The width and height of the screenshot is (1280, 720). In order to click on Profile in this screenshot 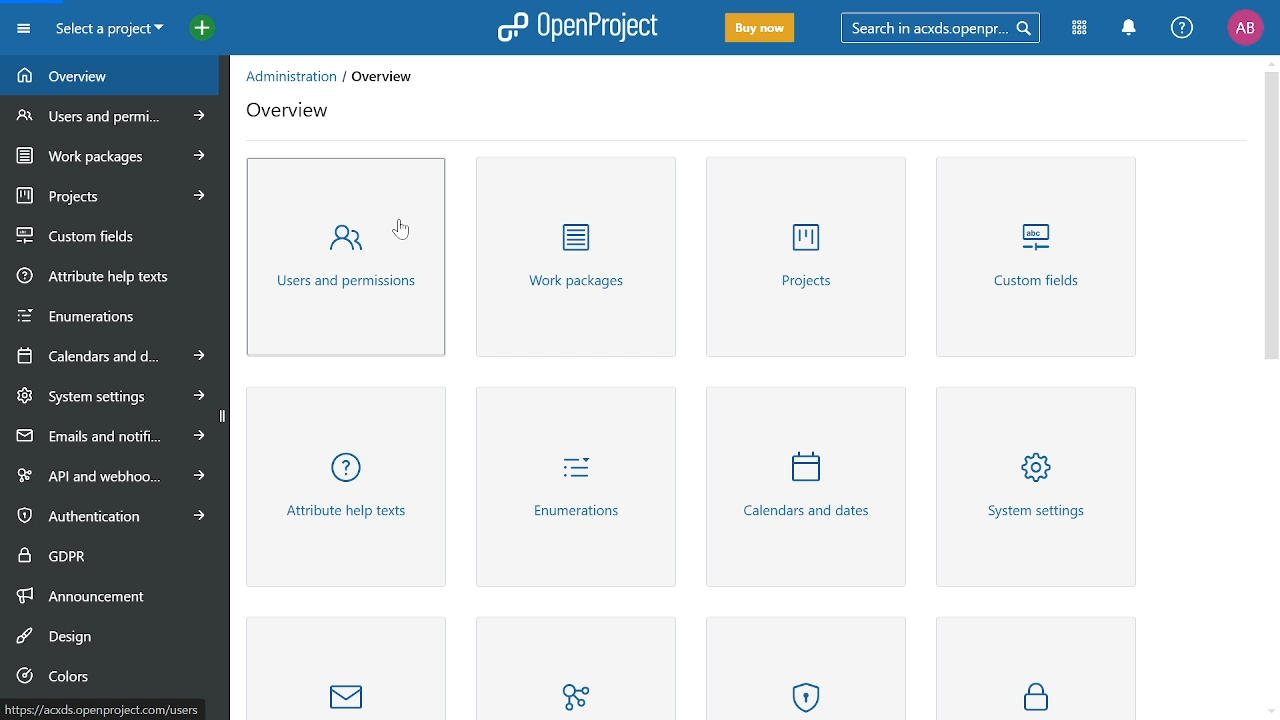, I will do `click(1245, 27)`.